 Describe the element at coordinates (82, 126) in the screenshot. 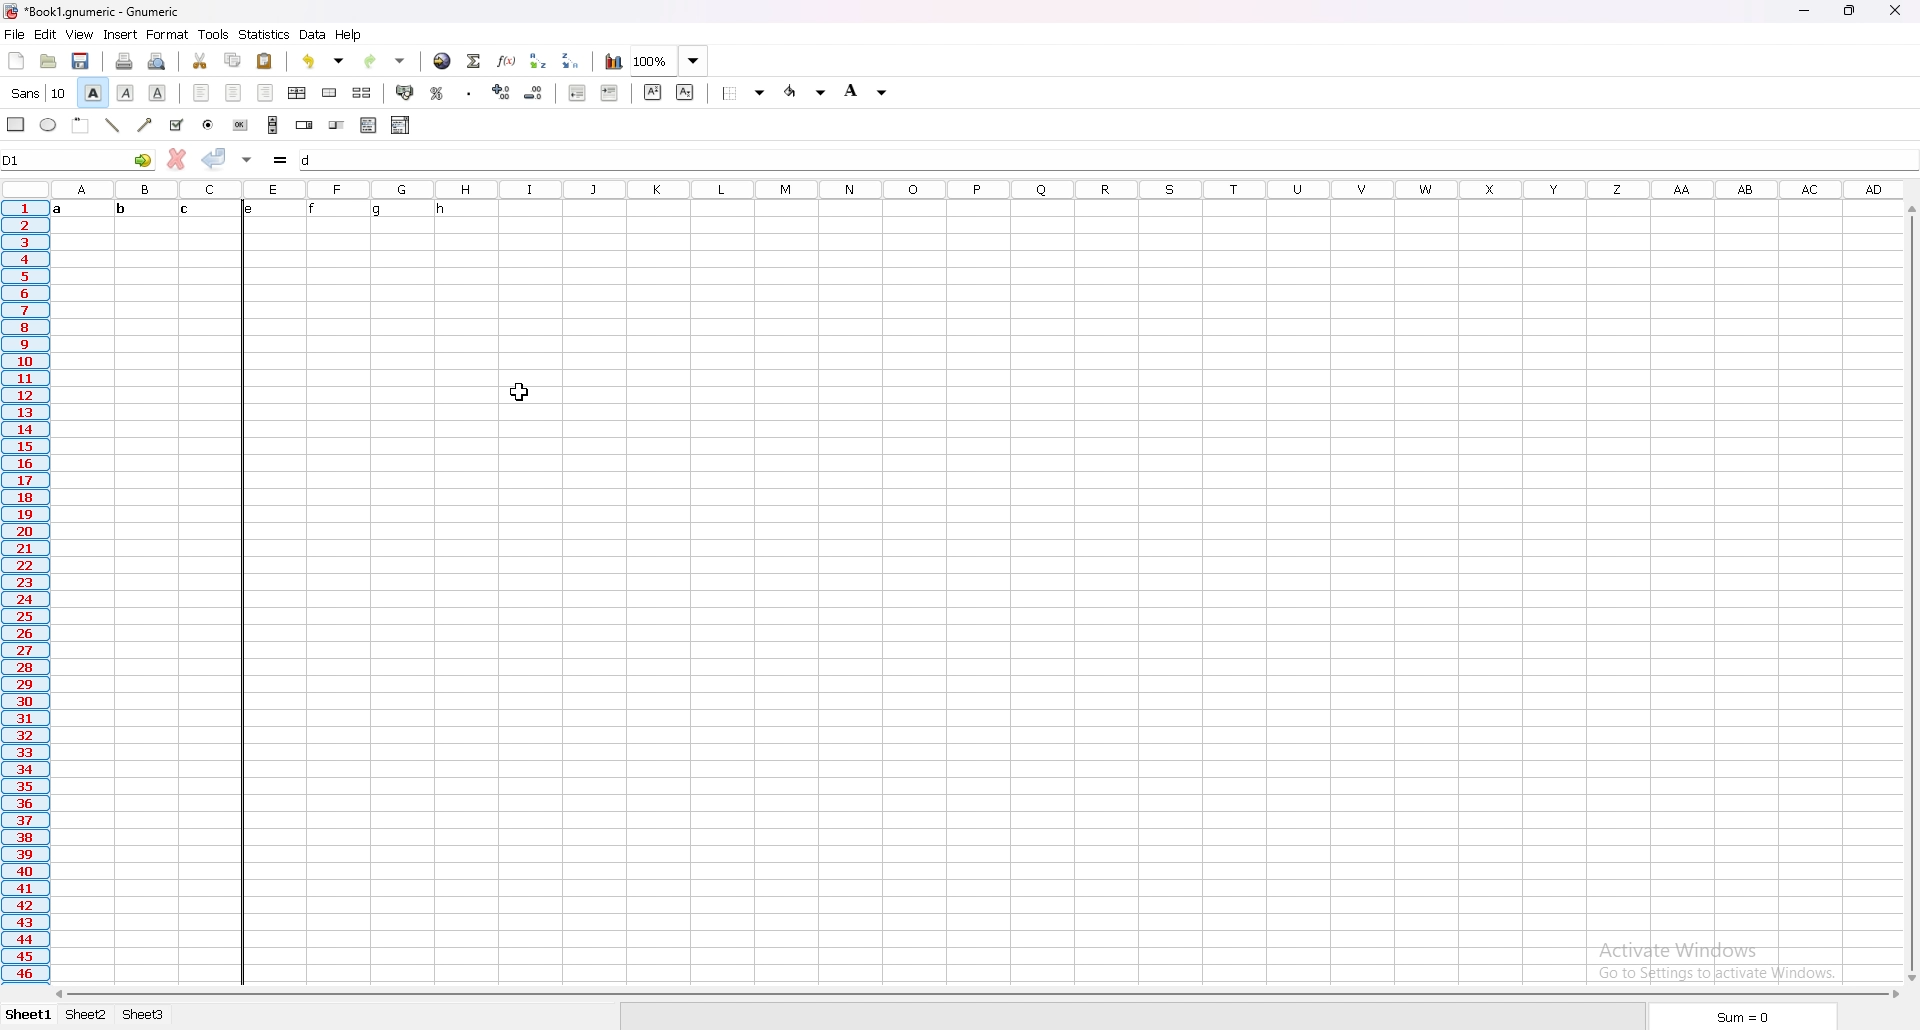

I see `frame` at that location.